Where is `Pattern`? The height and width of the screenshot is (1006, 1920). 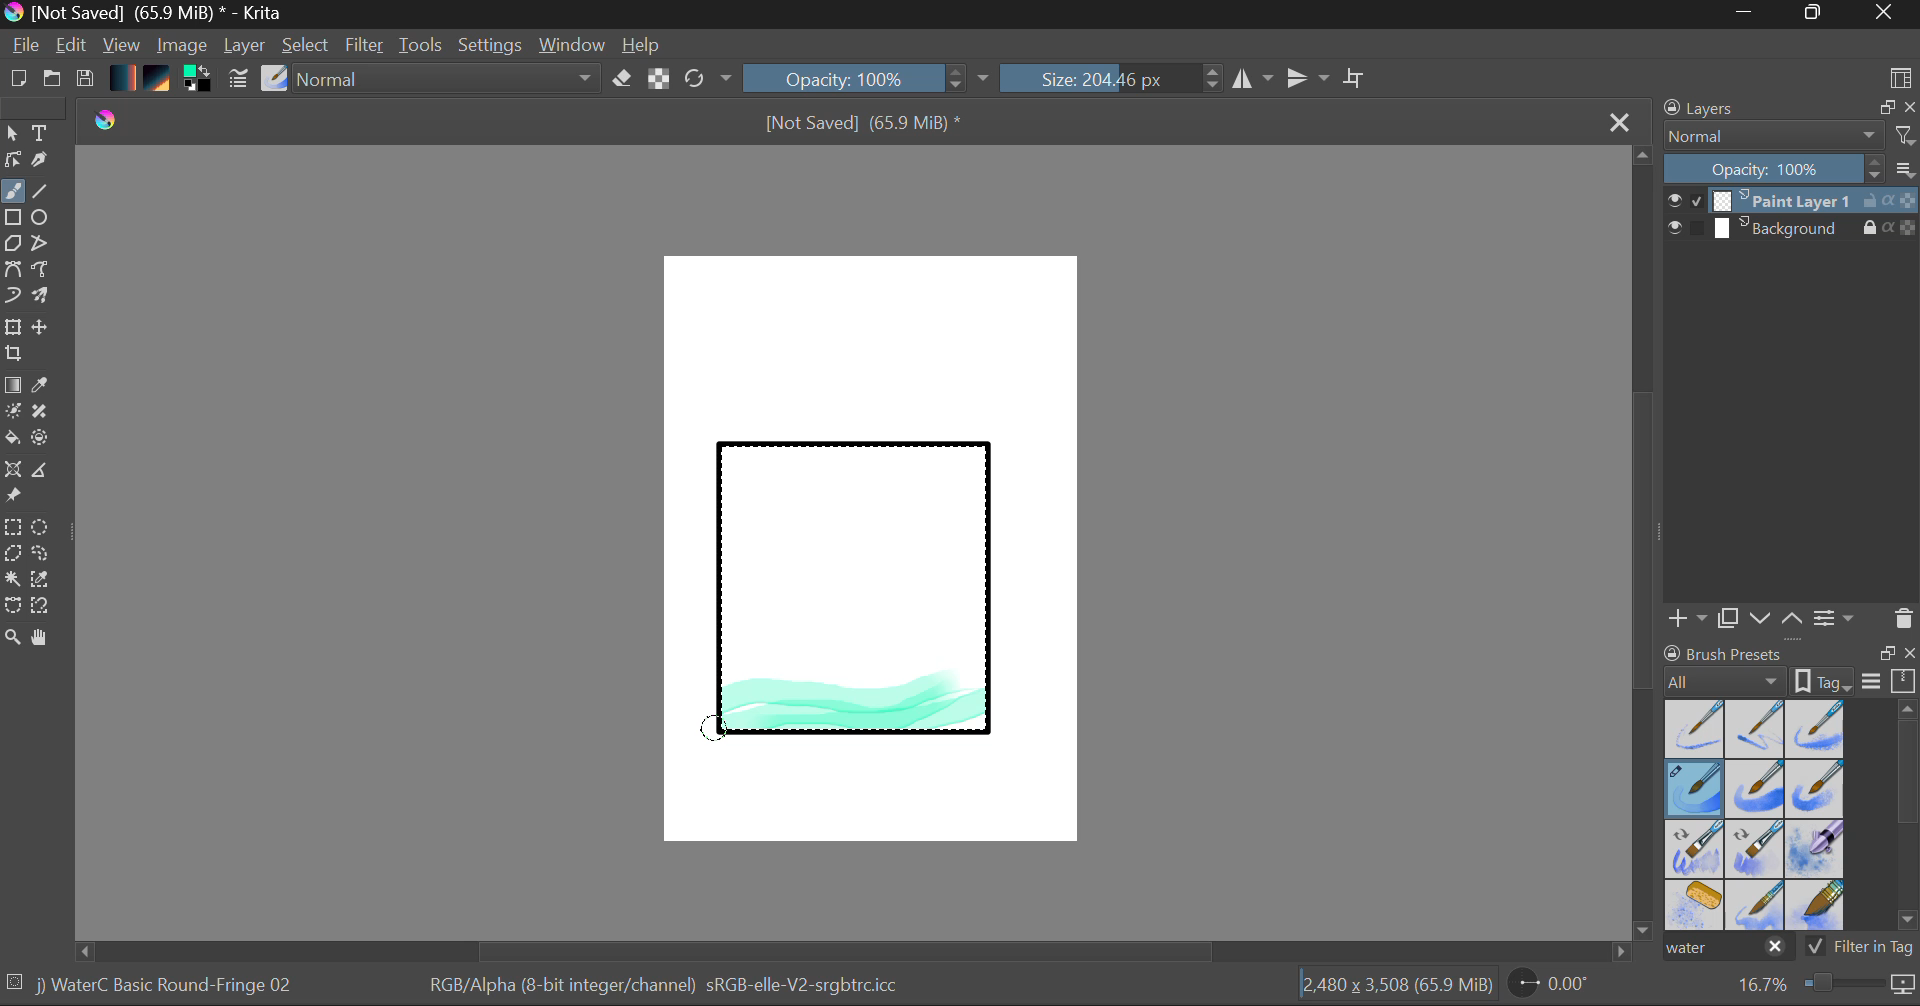
Pattern is located at coordinates (160, 80).